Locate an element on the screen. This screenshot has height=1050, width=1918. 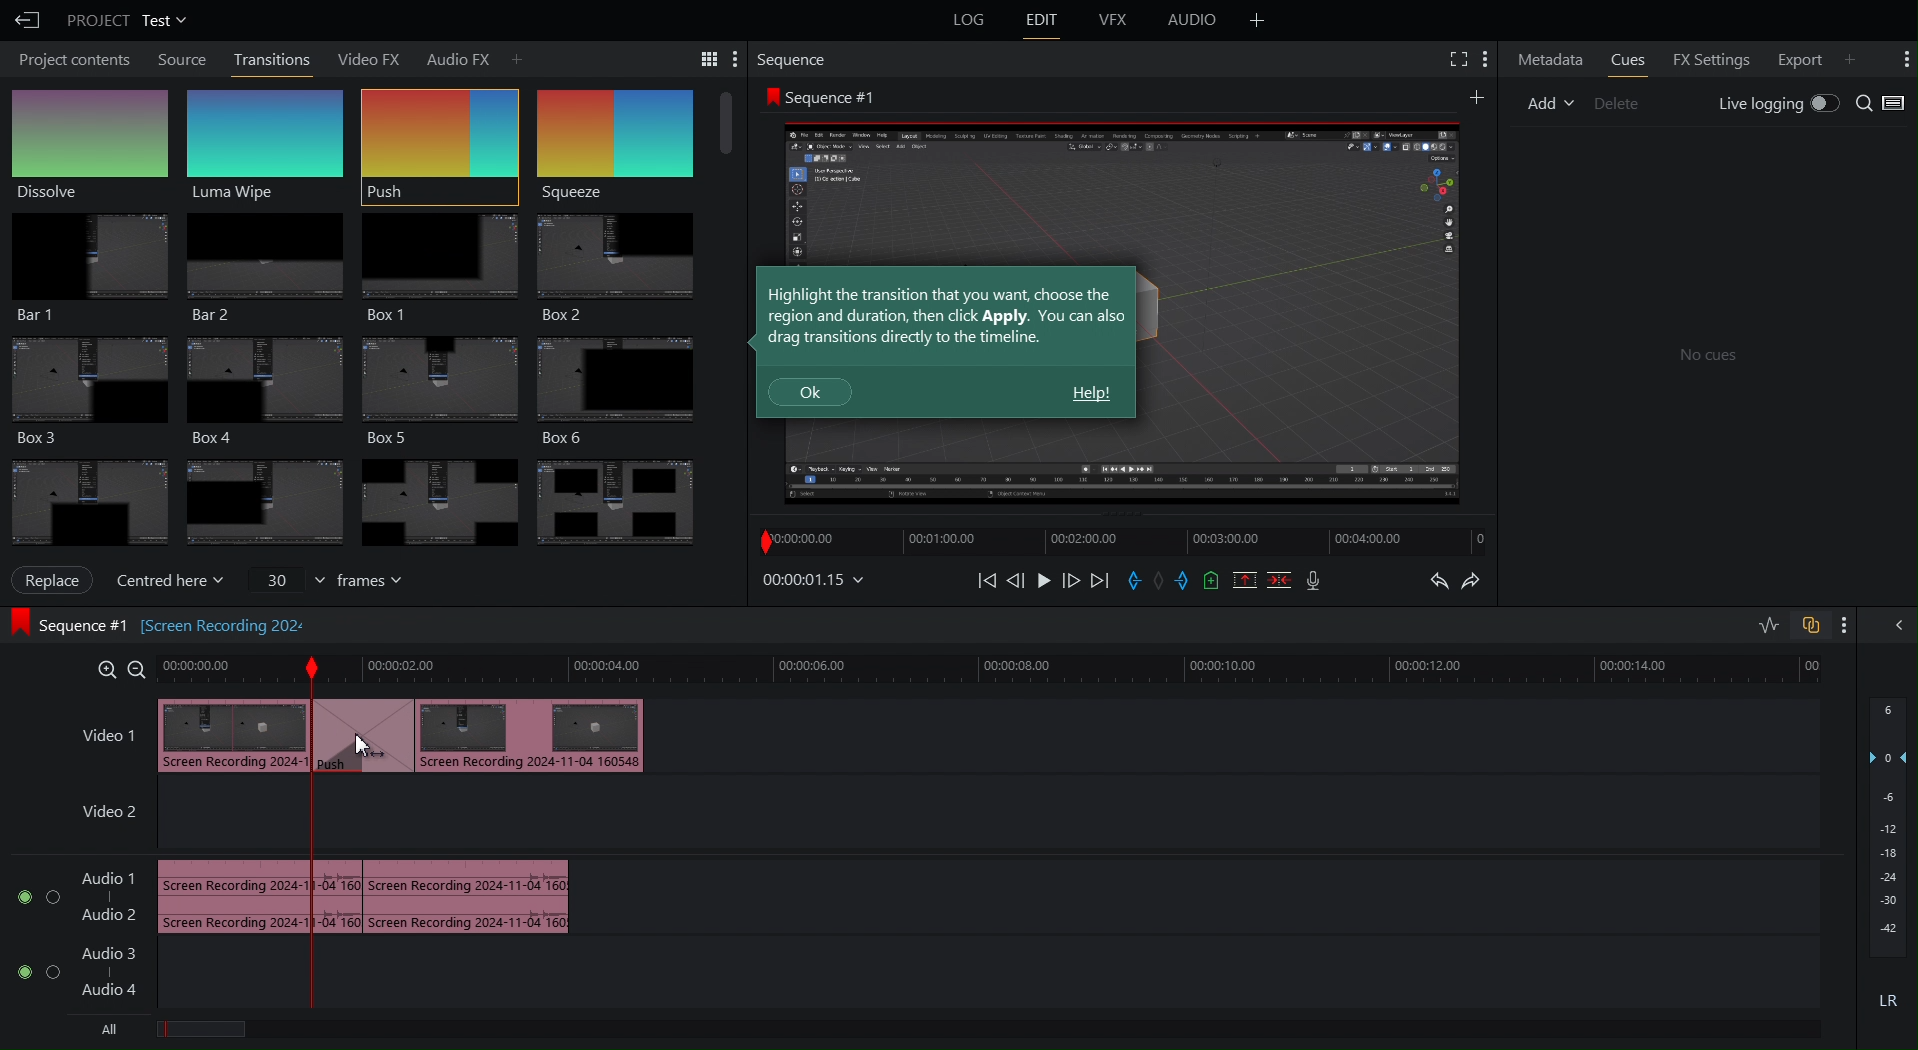
Add is located at coordinates (1257, 20).